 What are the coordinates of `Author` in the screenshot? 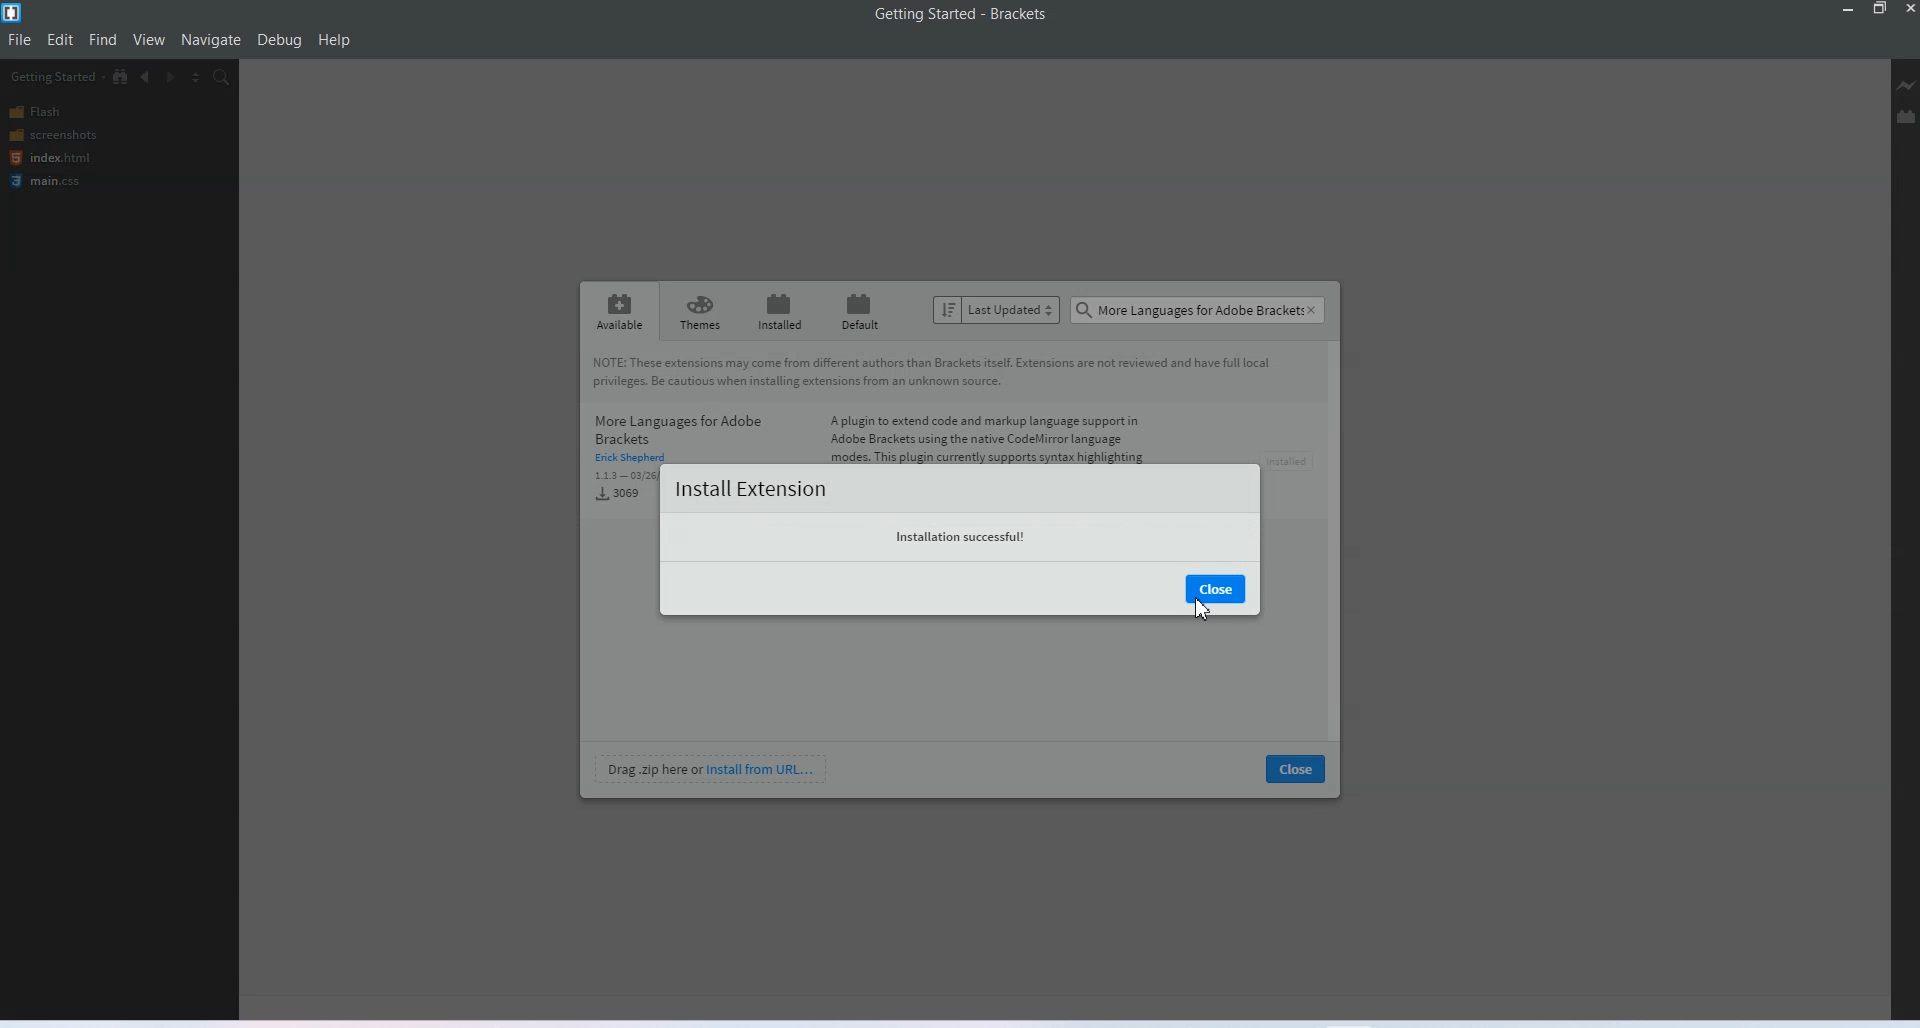 It's located at (633, 460).